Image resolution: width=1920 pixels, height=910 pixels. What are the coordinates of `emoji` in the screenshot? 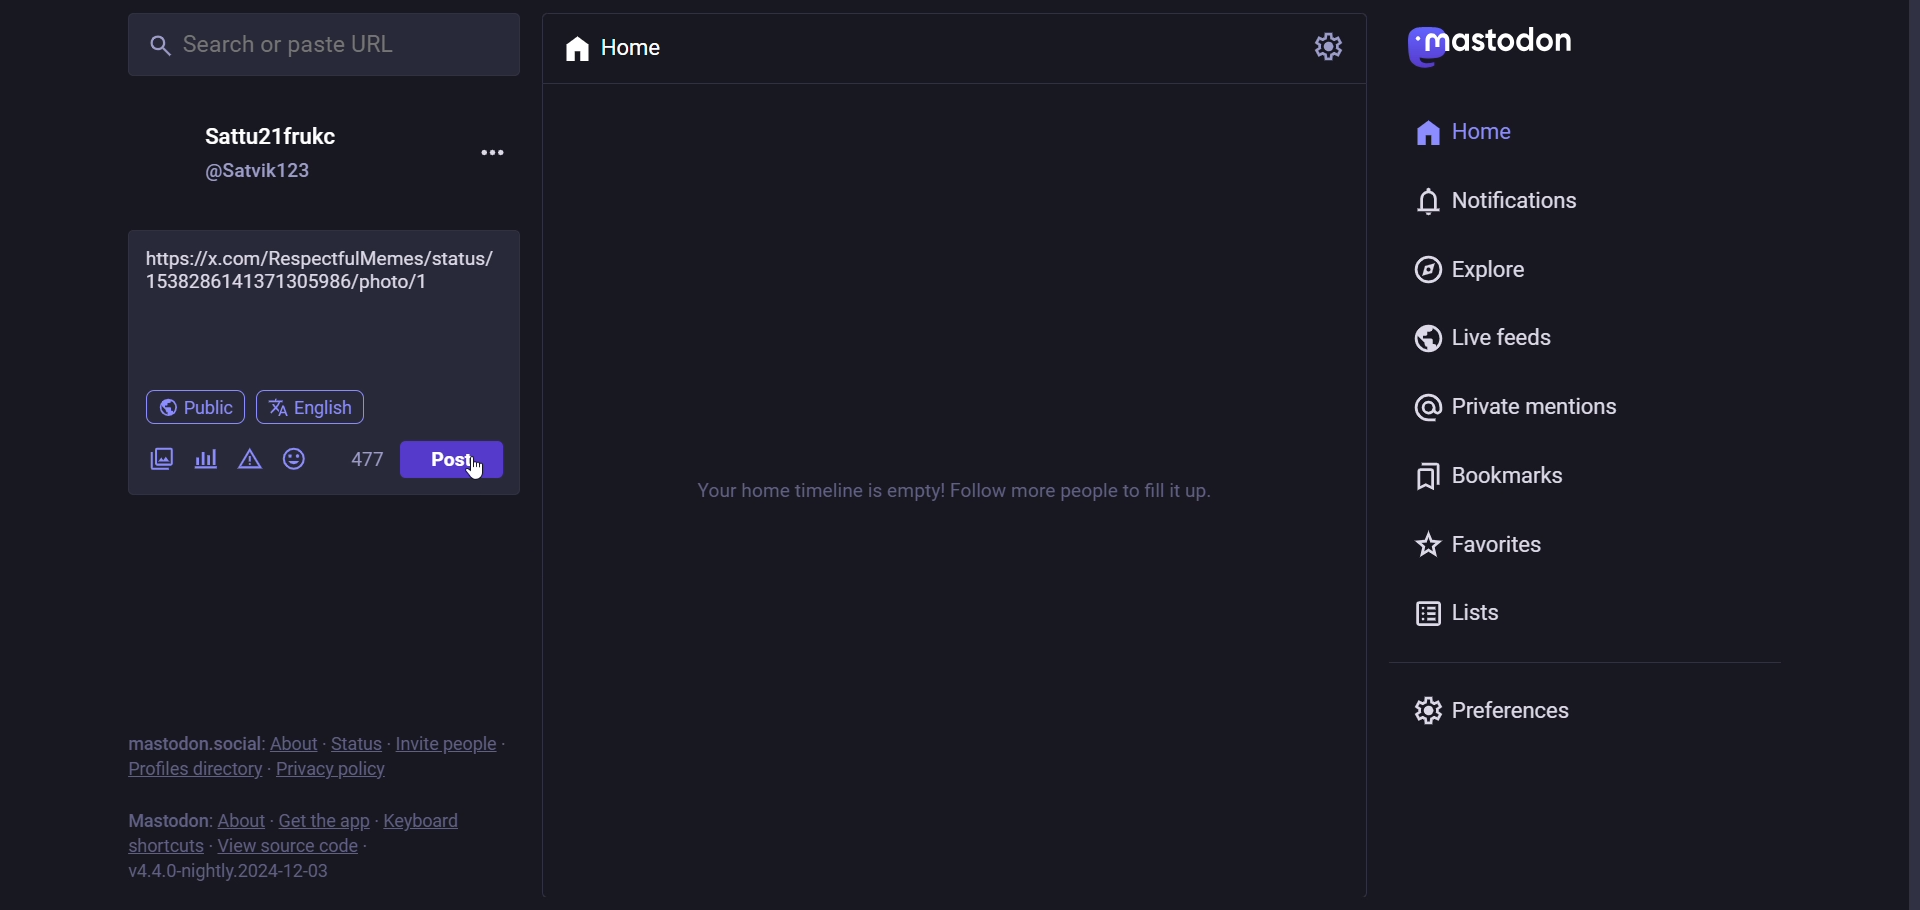 It's located at (295, 460).